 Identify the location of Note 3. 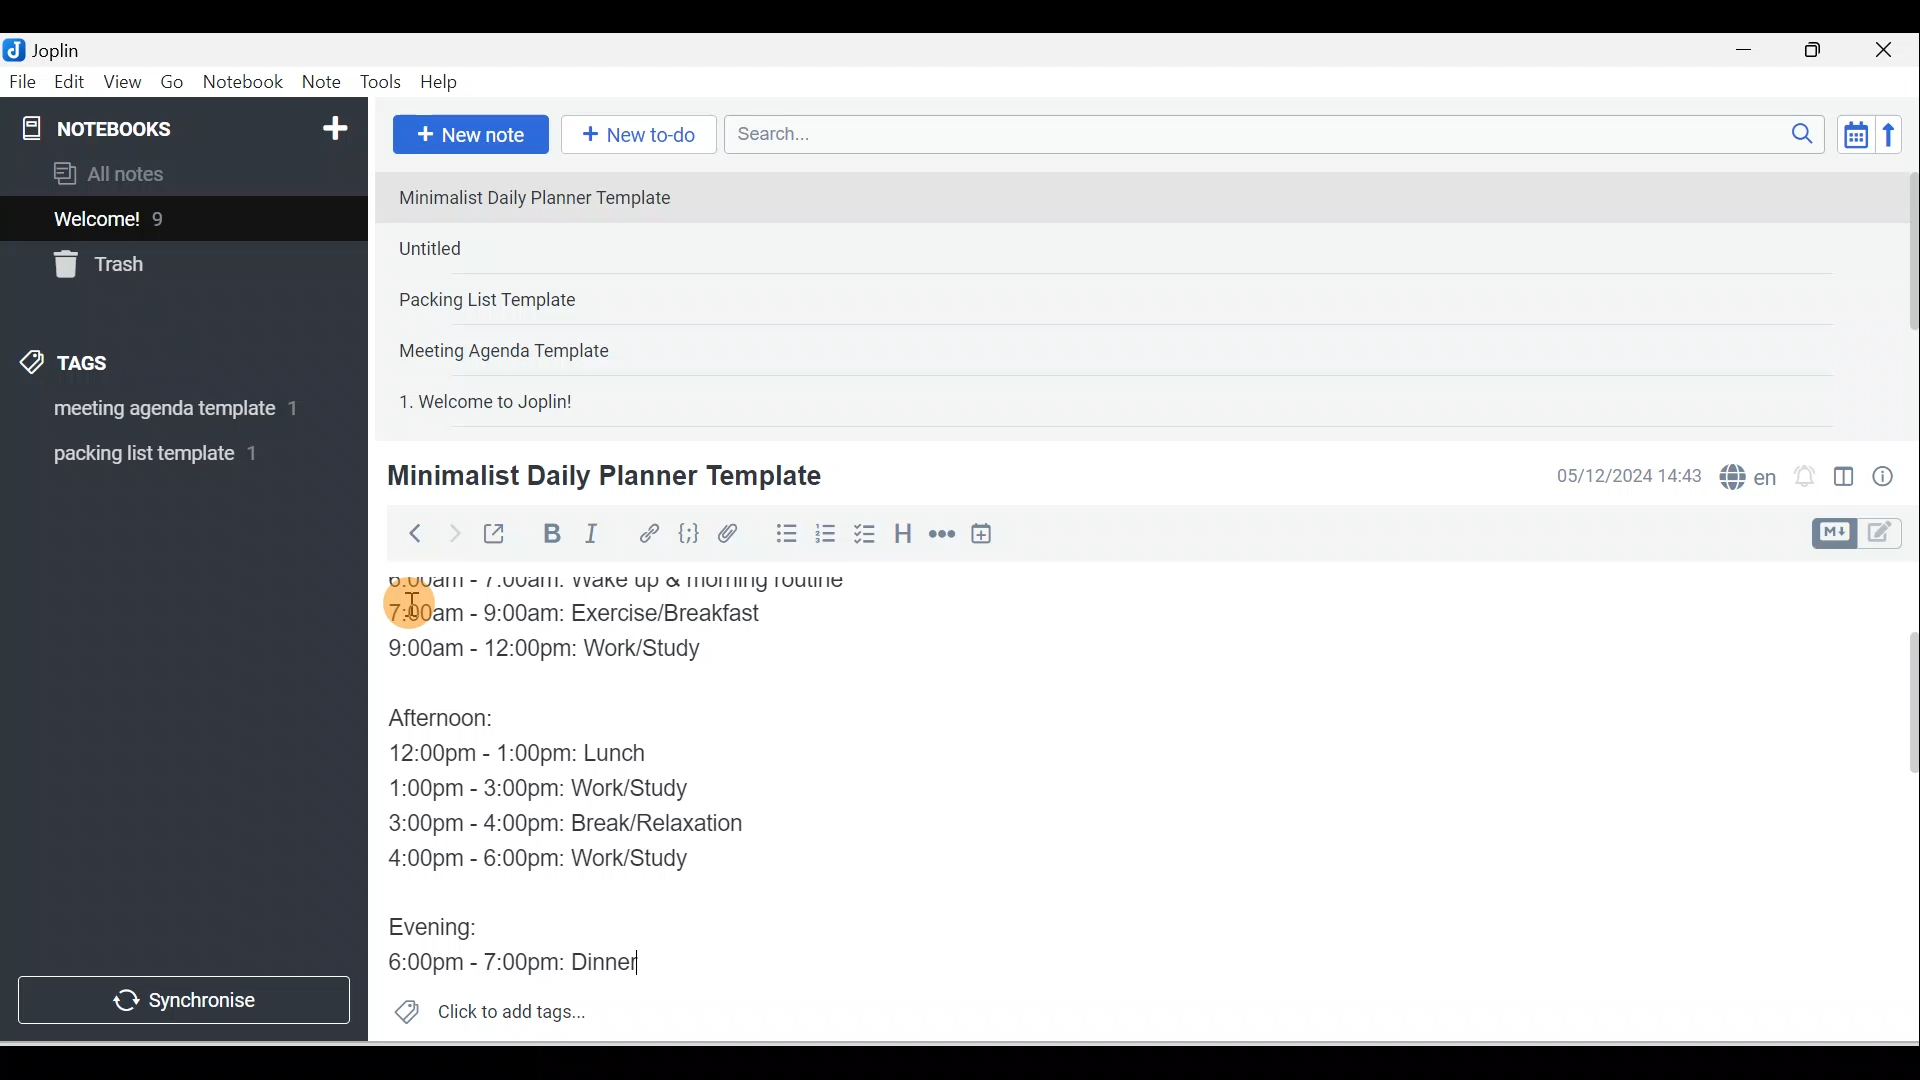
(551, 301).